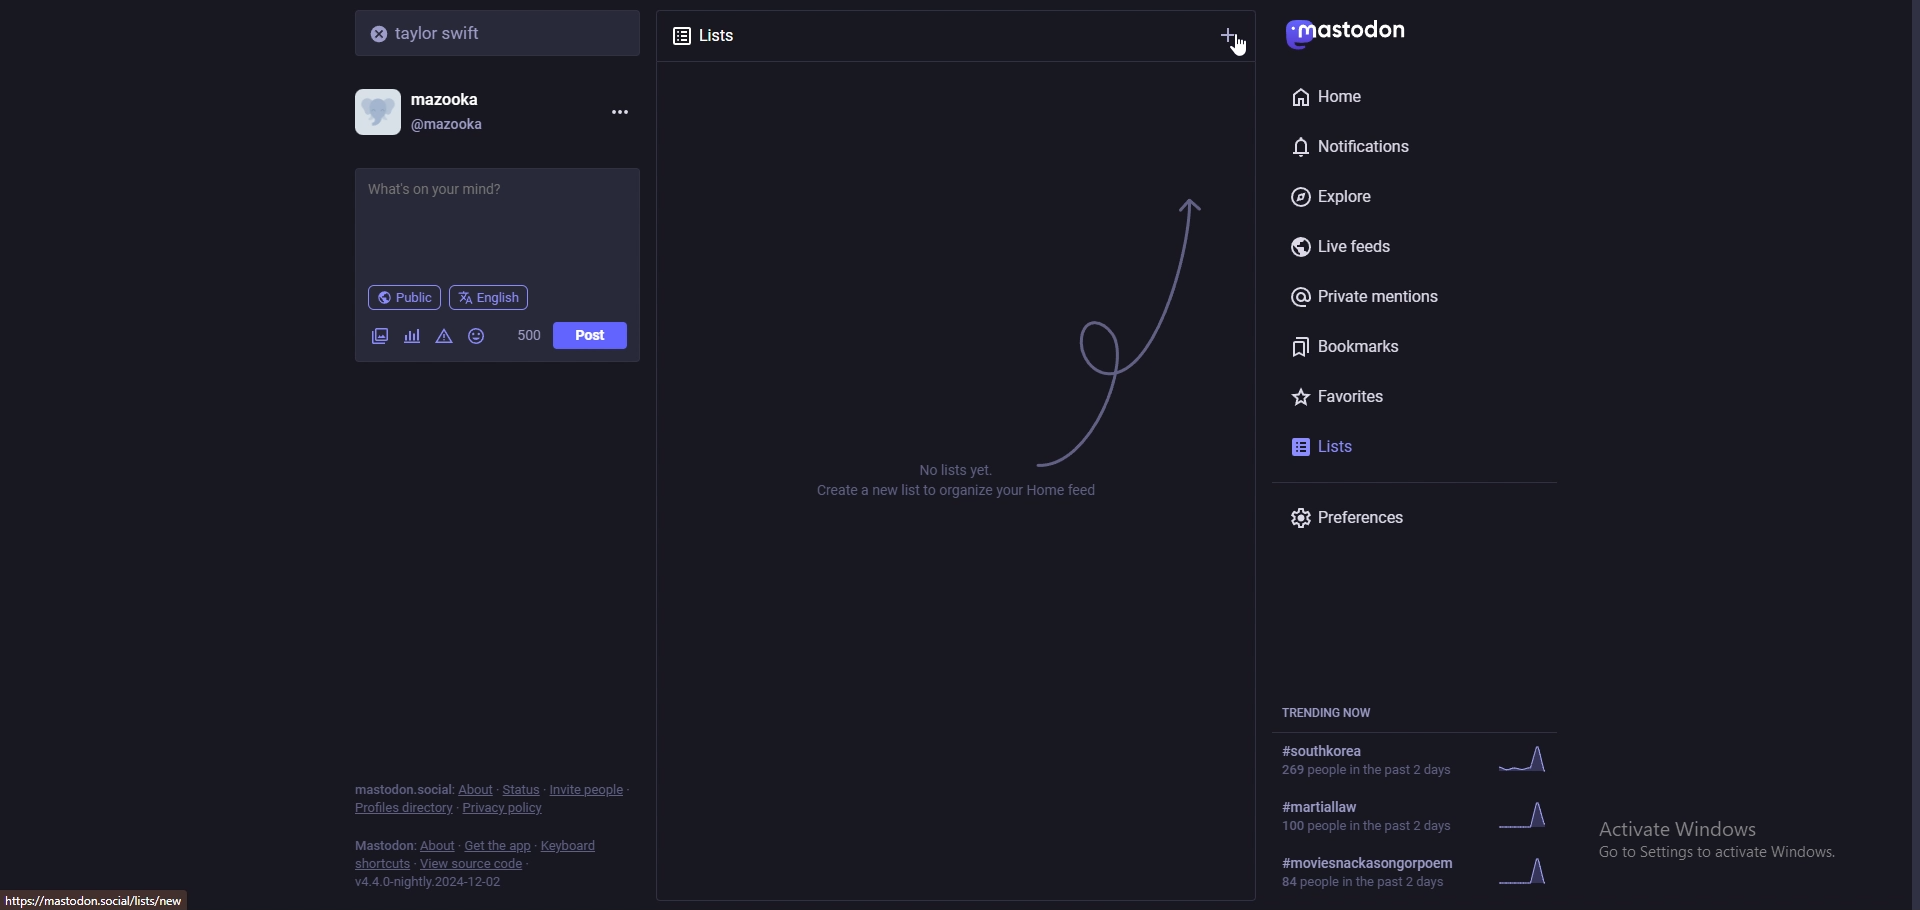 The image size is (1920, 910). I want to click on version, so click(427, 882).